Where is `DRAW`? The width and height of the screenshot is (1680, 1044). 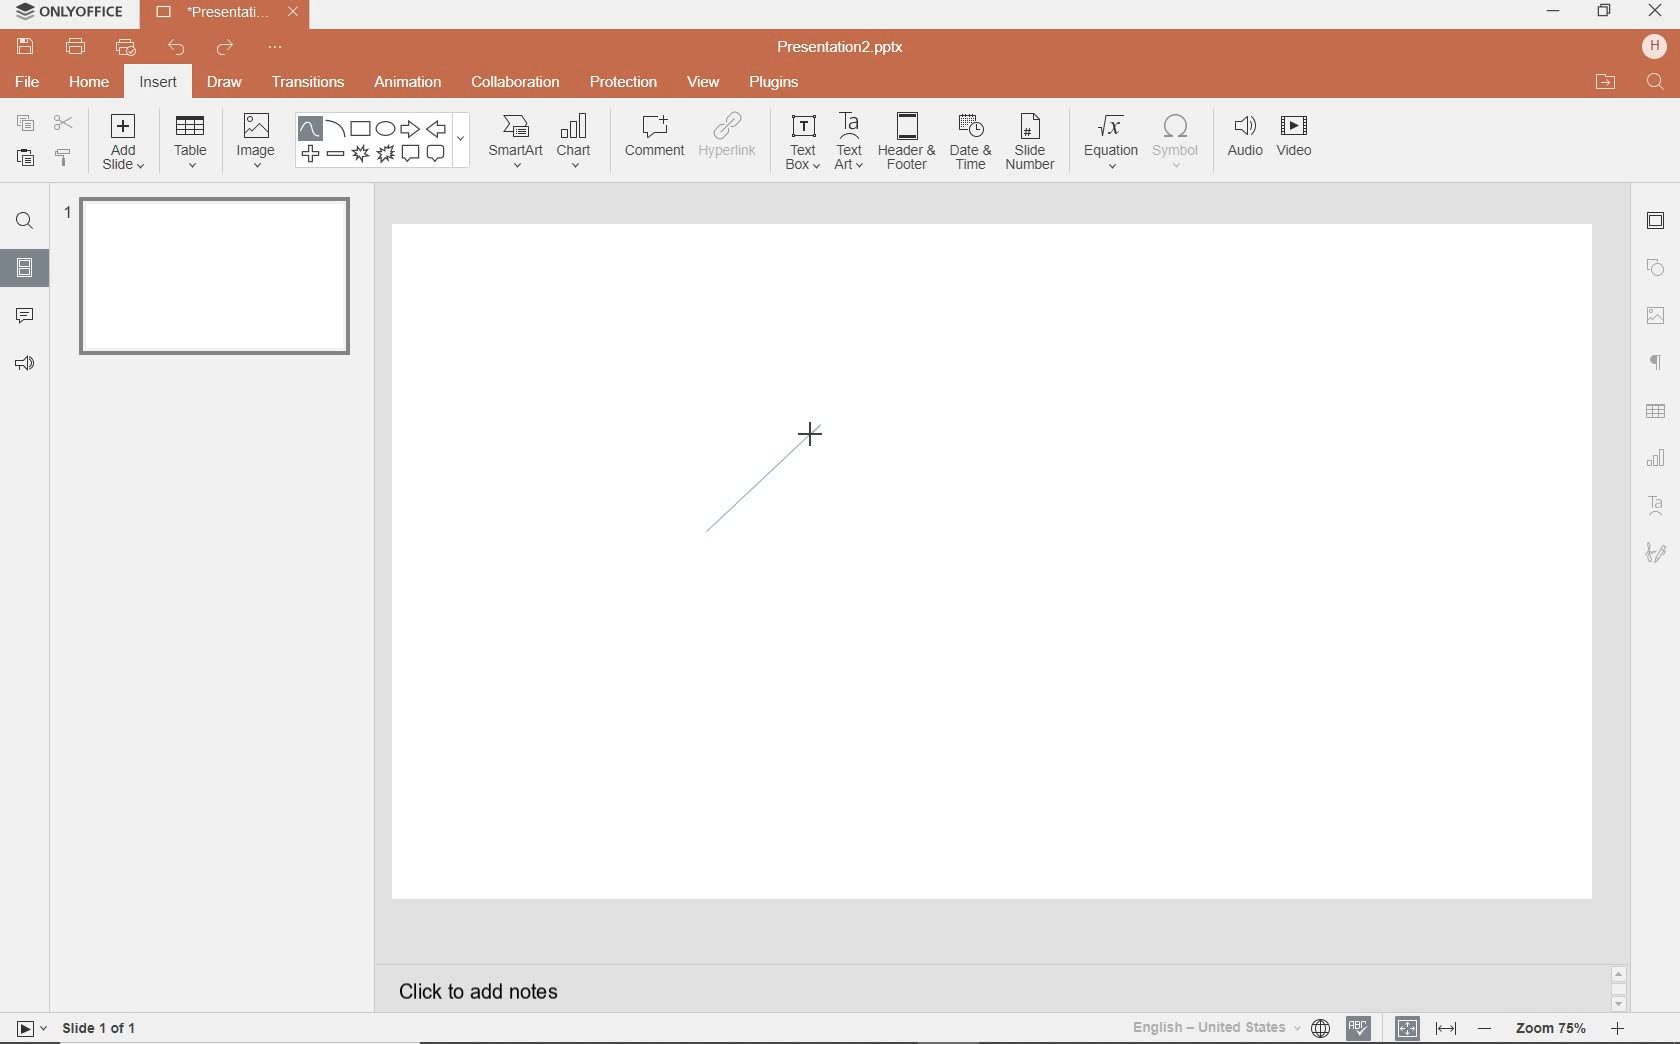
DRAW is located at coordinates (226, 84).